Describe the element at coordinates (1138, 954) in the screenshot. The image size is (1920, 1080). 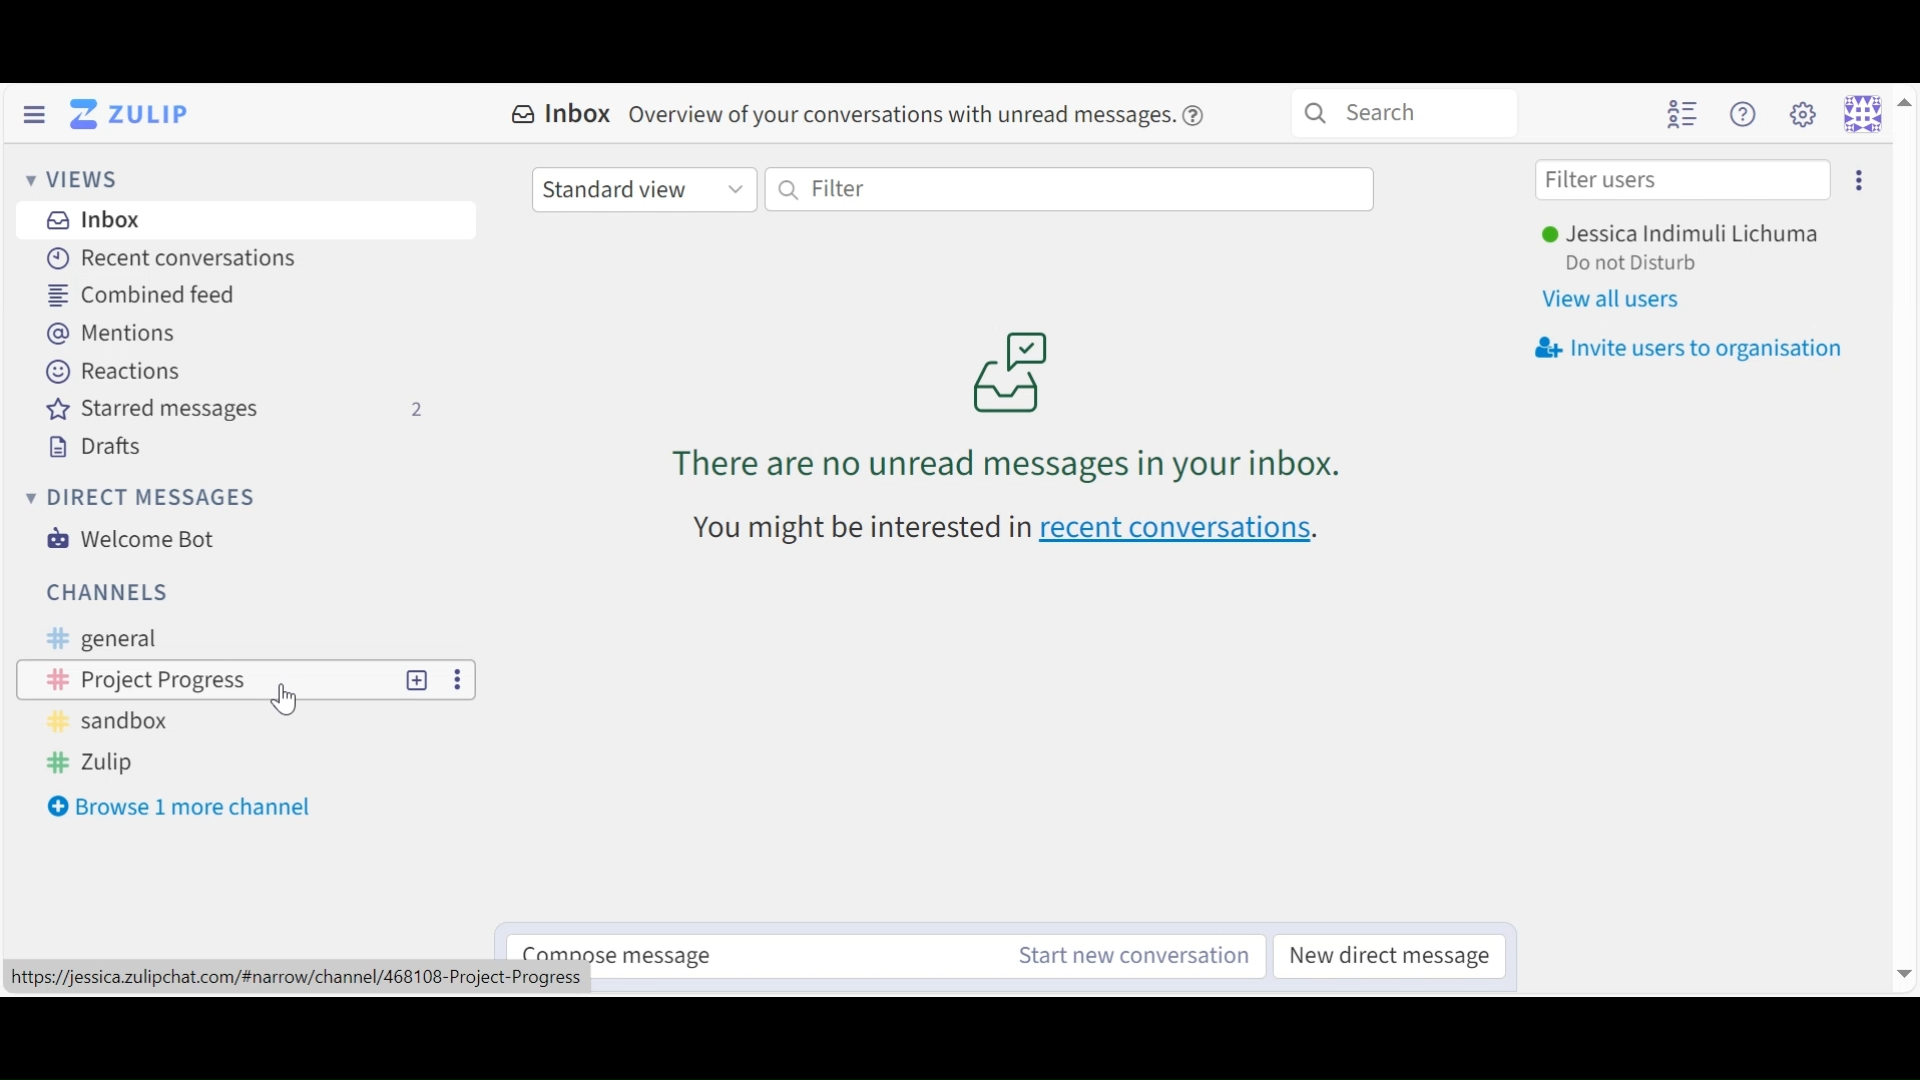
I see `Start new conversation` at that location.